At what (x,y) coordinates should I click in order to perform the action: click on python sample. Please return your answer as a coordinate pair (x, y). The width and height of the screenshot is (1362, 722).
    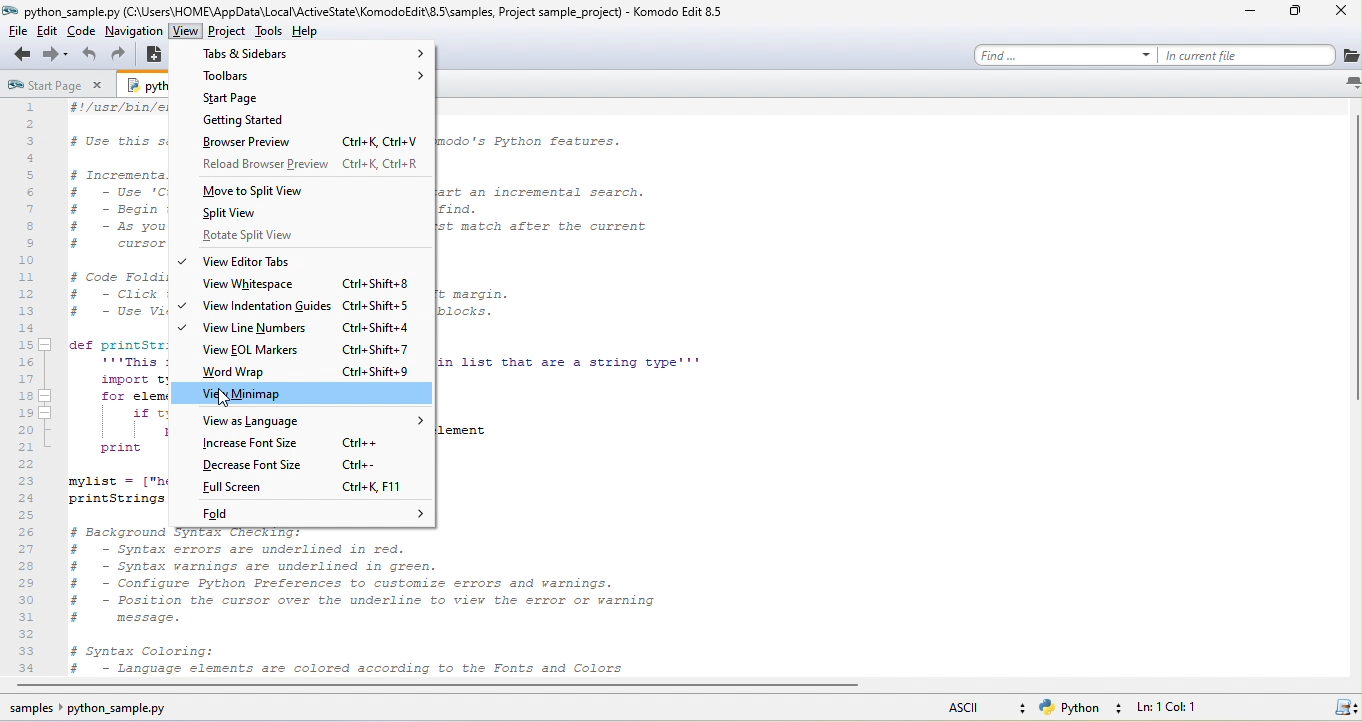
    Looking at the image, I should click on (157, 86).